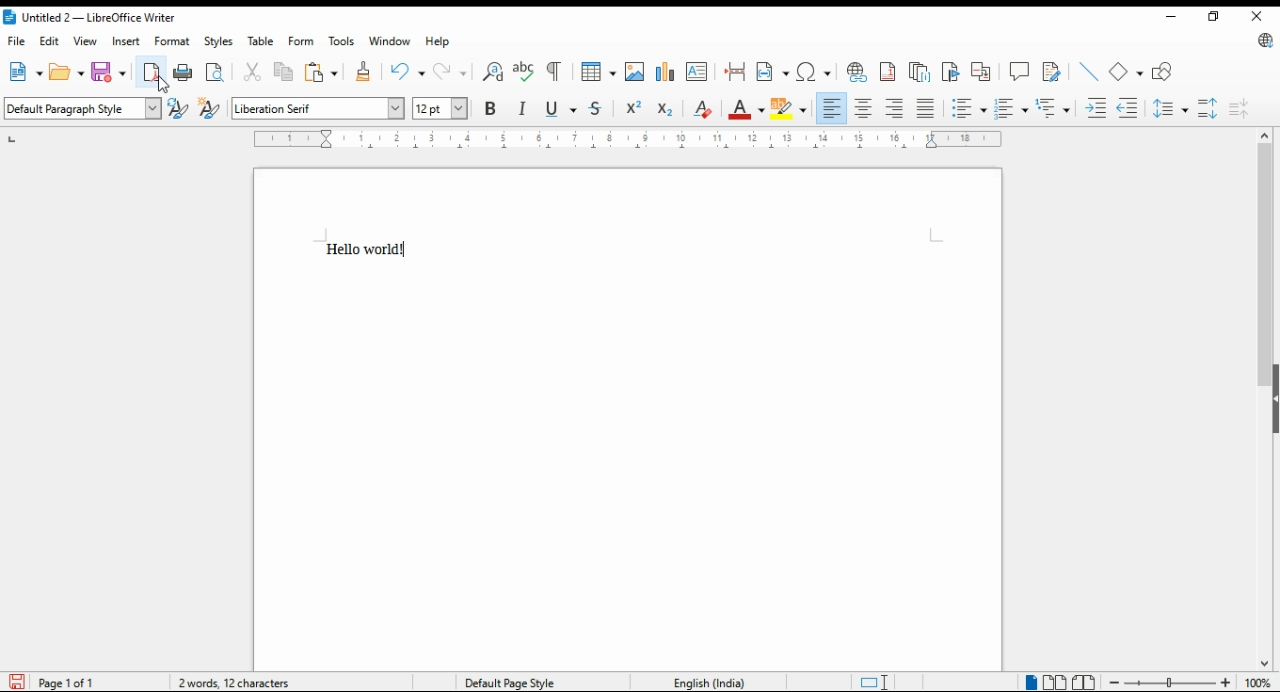 The width and height of the screenshot is (1280, 692). I want to click on insert tables, so click(598, 71).